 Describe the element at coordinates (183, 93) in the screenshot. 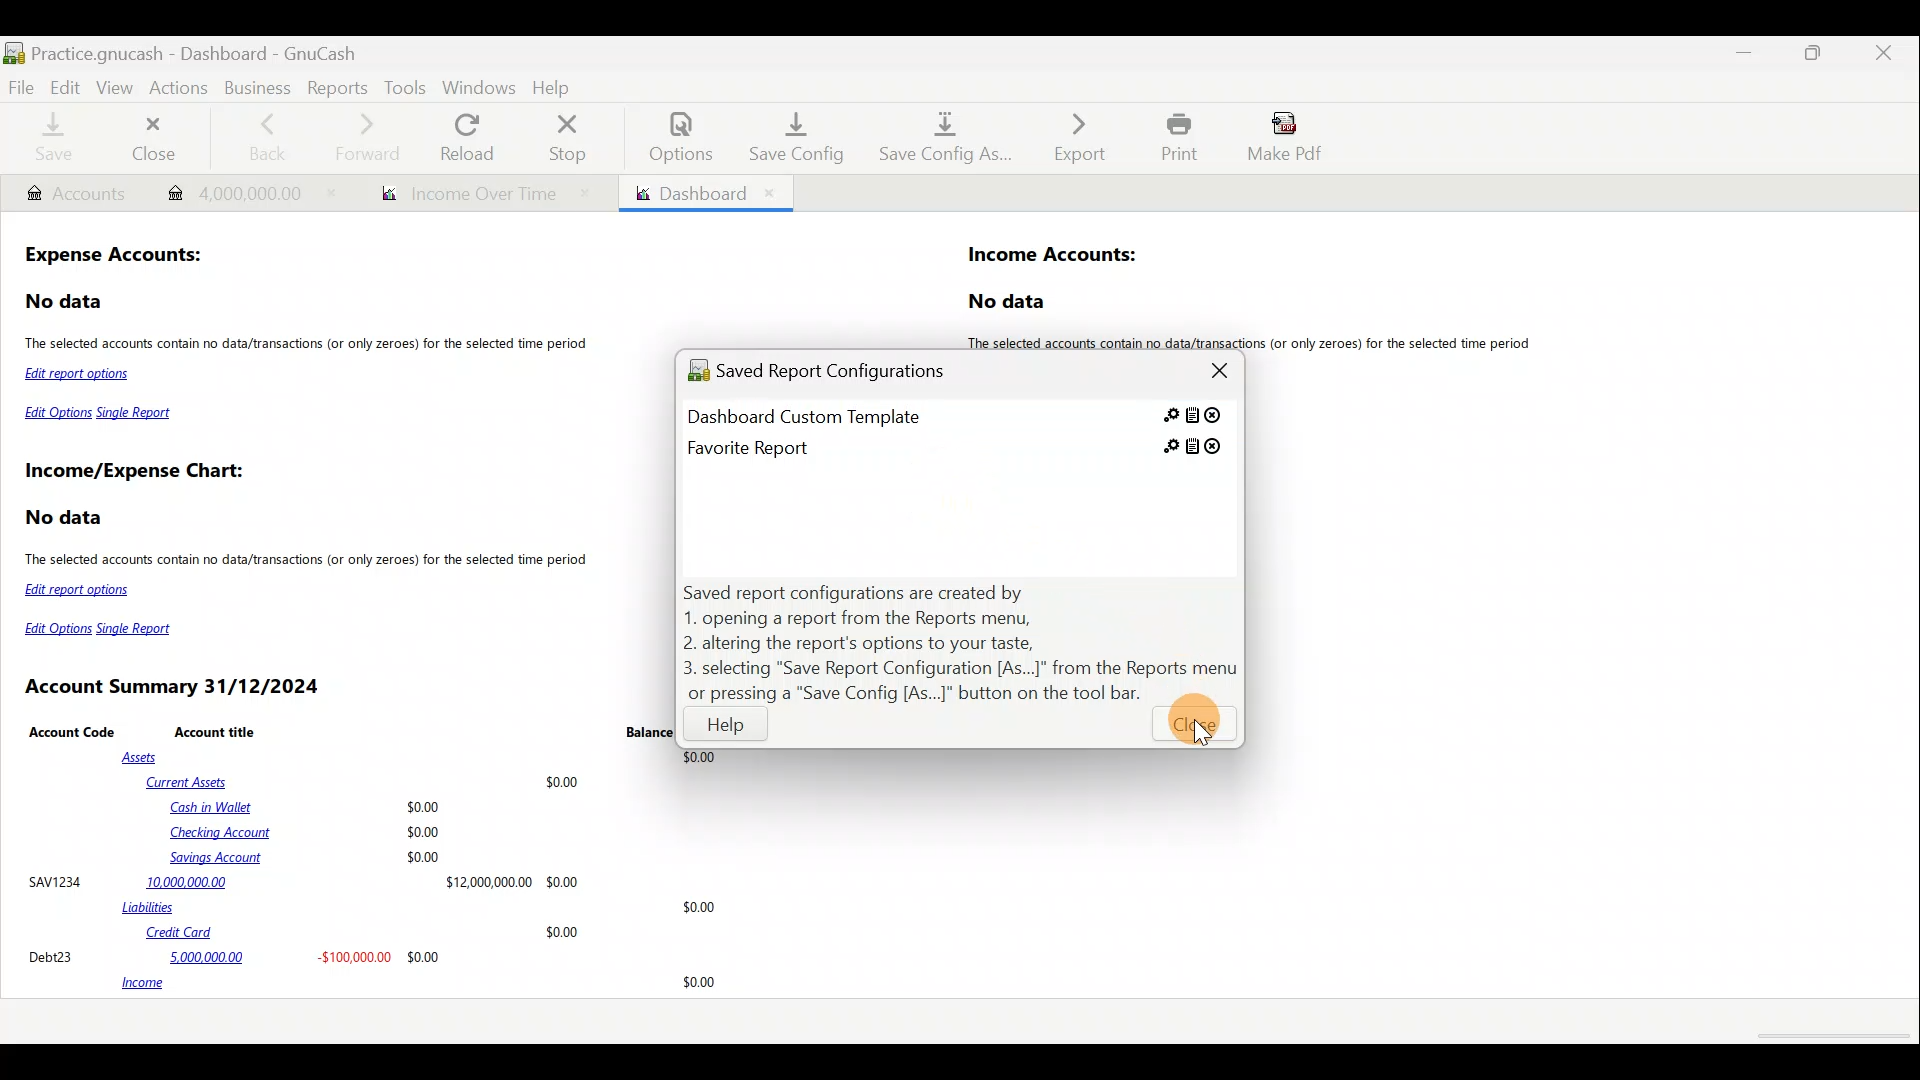

I see `Actions` at that location.